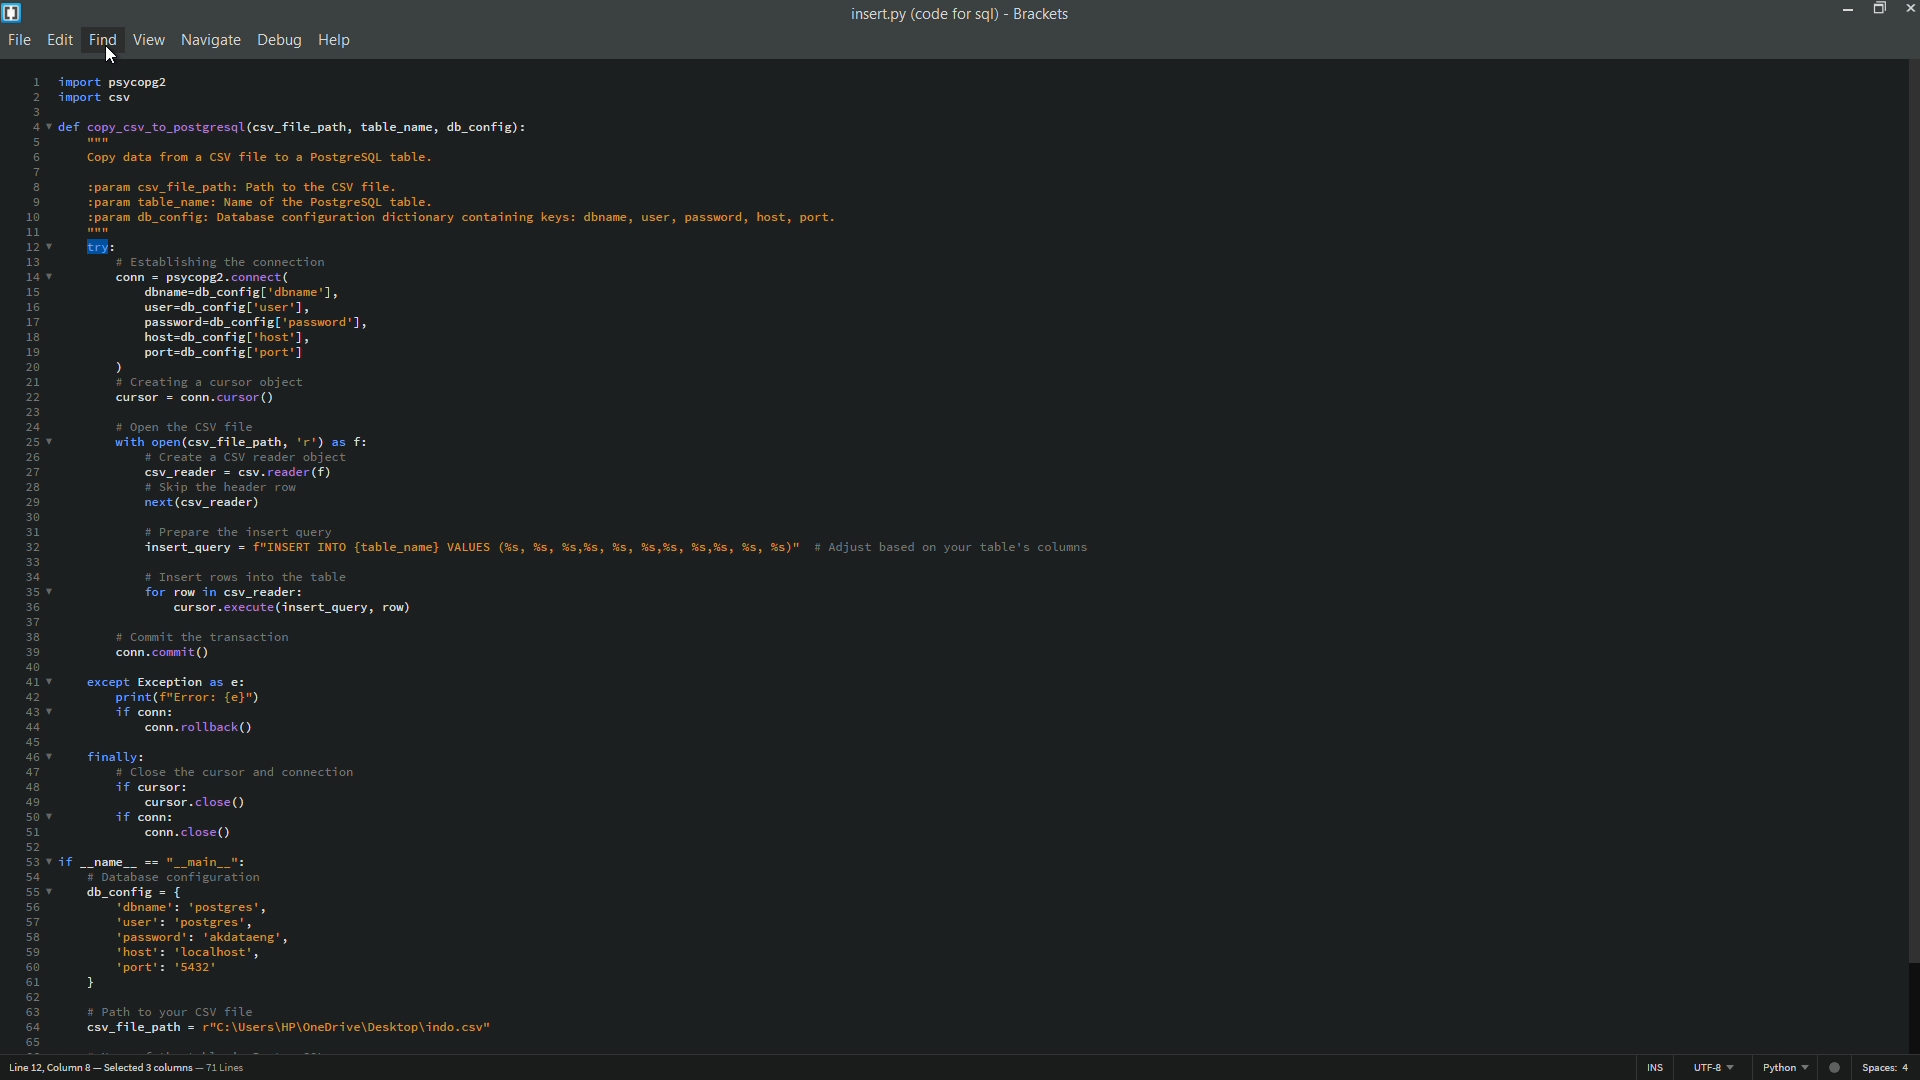  Describe the element at coordinates (27, 561) in the screenshot. I see `line numbers` at that location.